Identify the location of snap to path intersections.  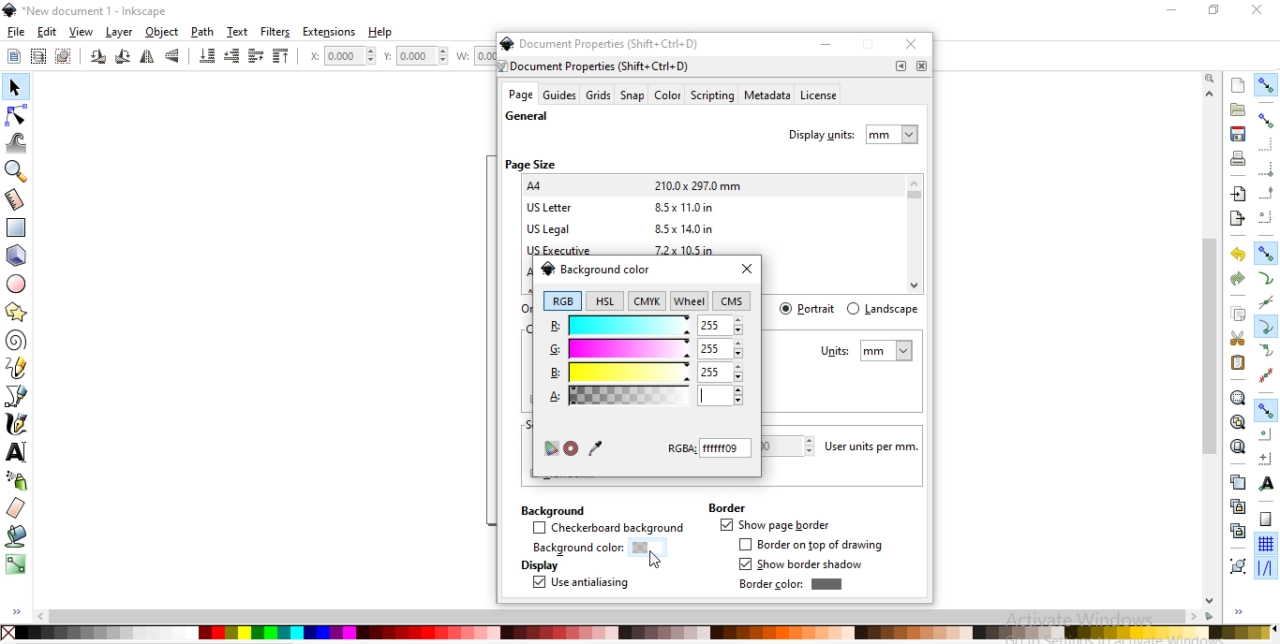
(1265, 303).